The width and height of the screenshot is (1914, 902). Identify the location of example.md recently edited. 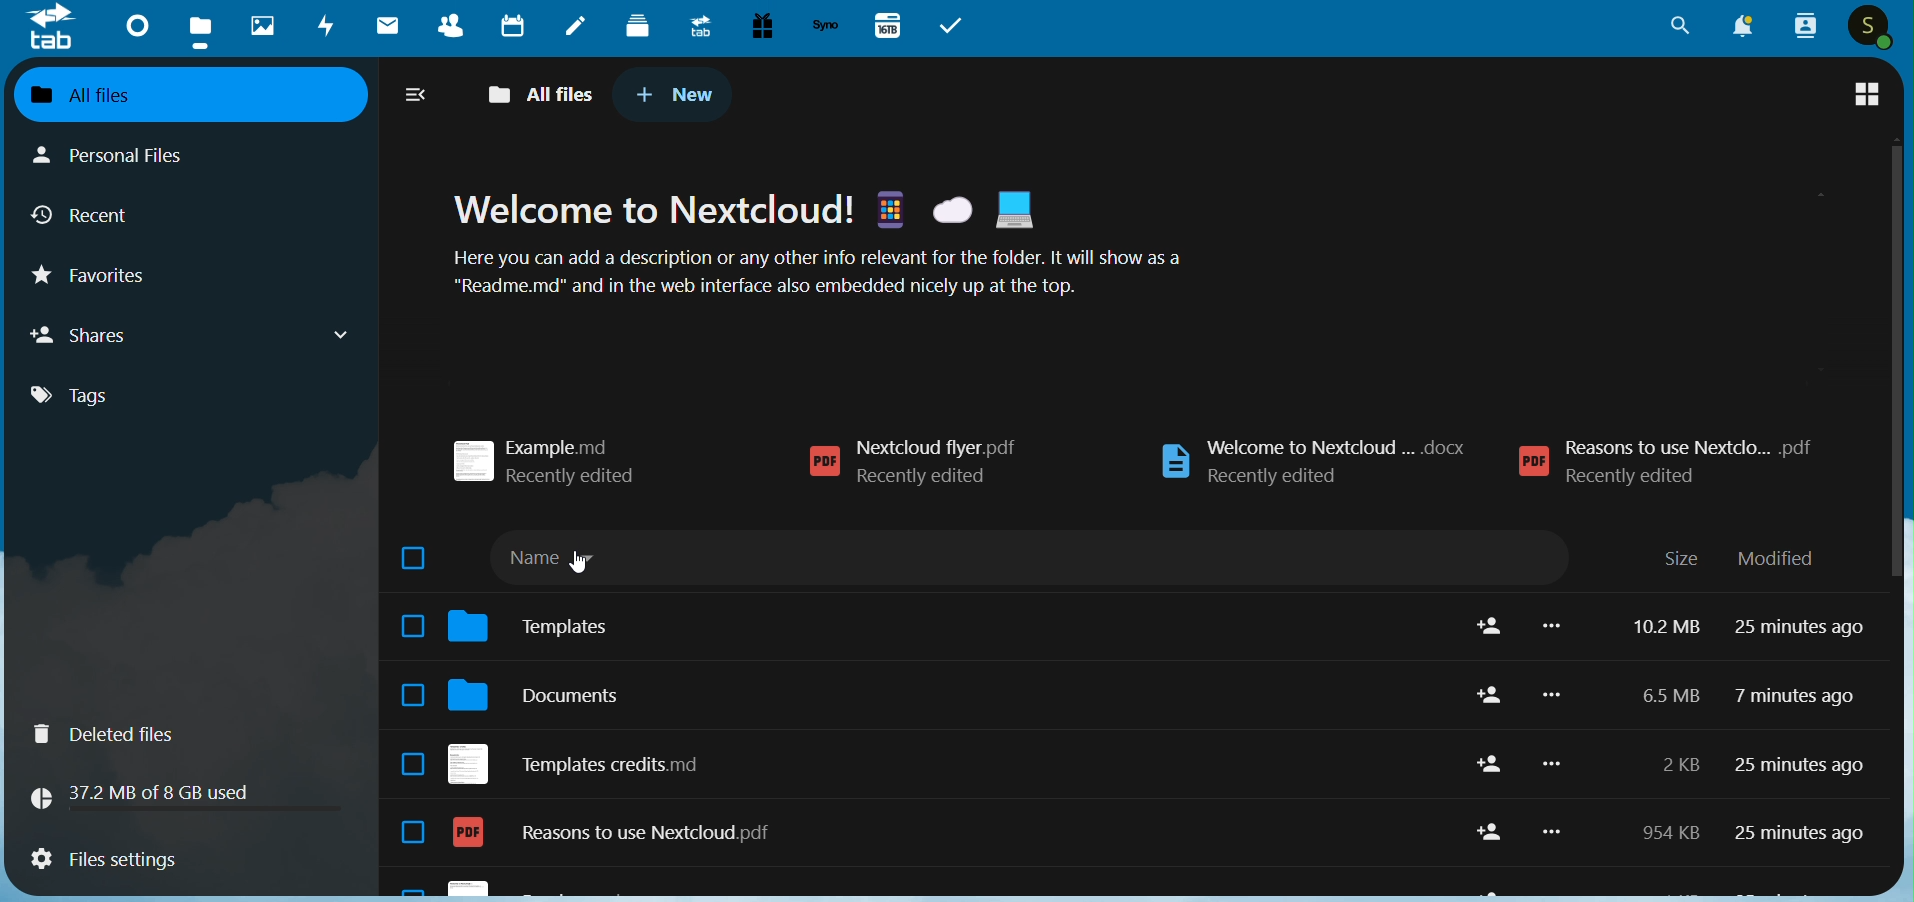
(551, 459).